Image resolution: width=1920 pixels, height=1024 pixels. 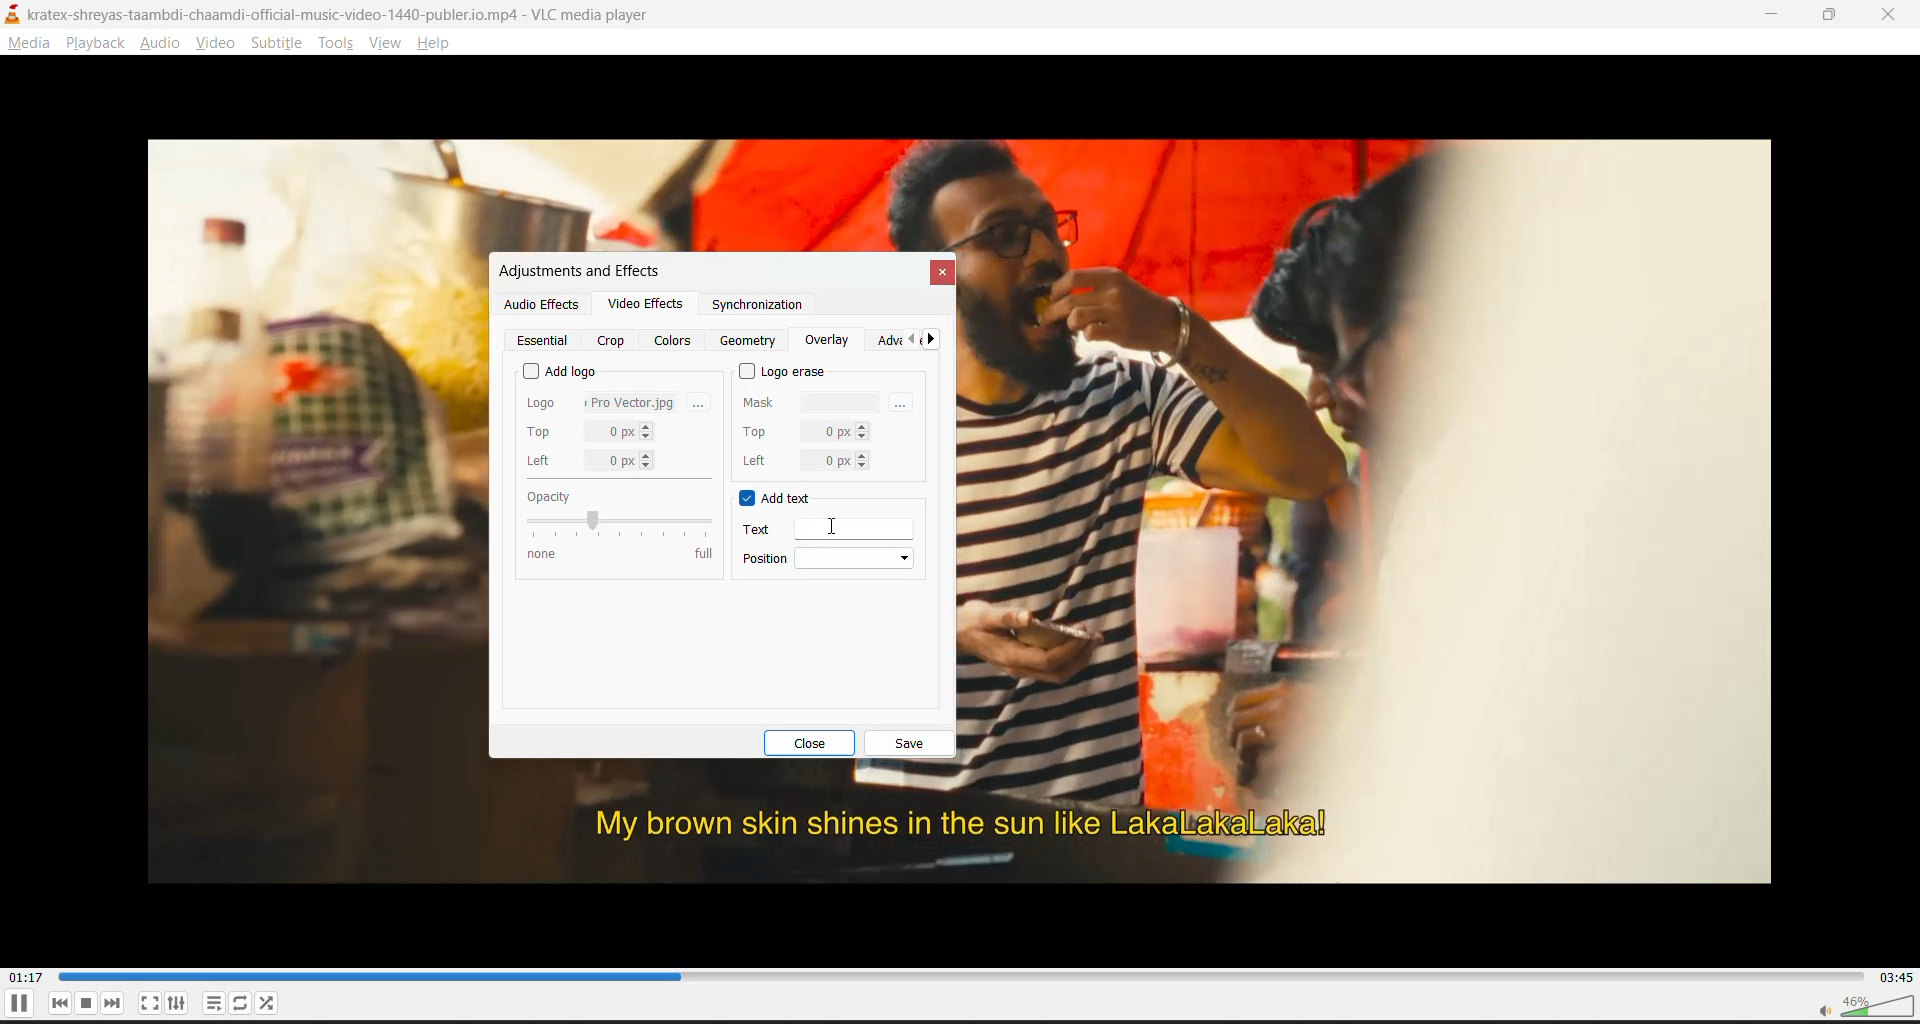 I want to click on essential, so click(x=546, y=341).